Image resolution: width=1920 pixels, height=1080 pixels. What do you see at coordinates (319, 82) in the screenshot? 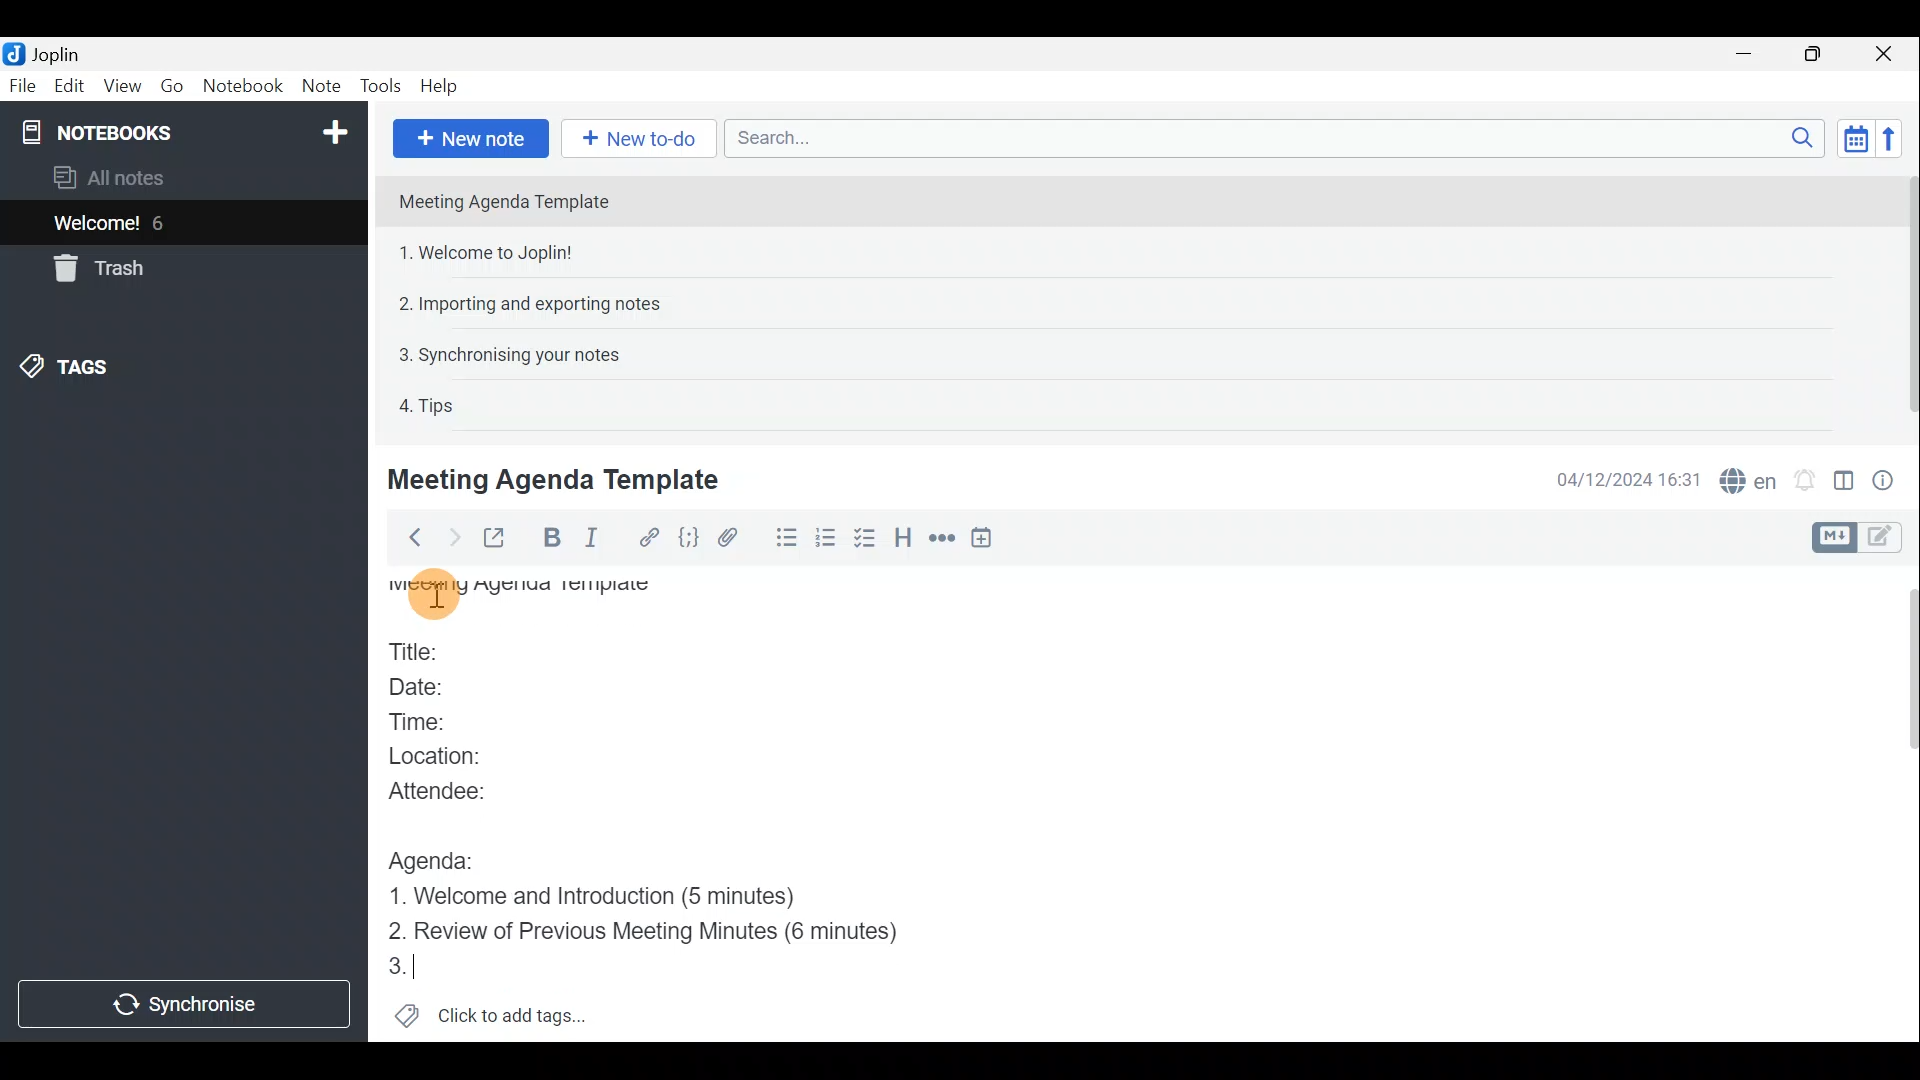
I see `Note` at bounding box center [319, 82].